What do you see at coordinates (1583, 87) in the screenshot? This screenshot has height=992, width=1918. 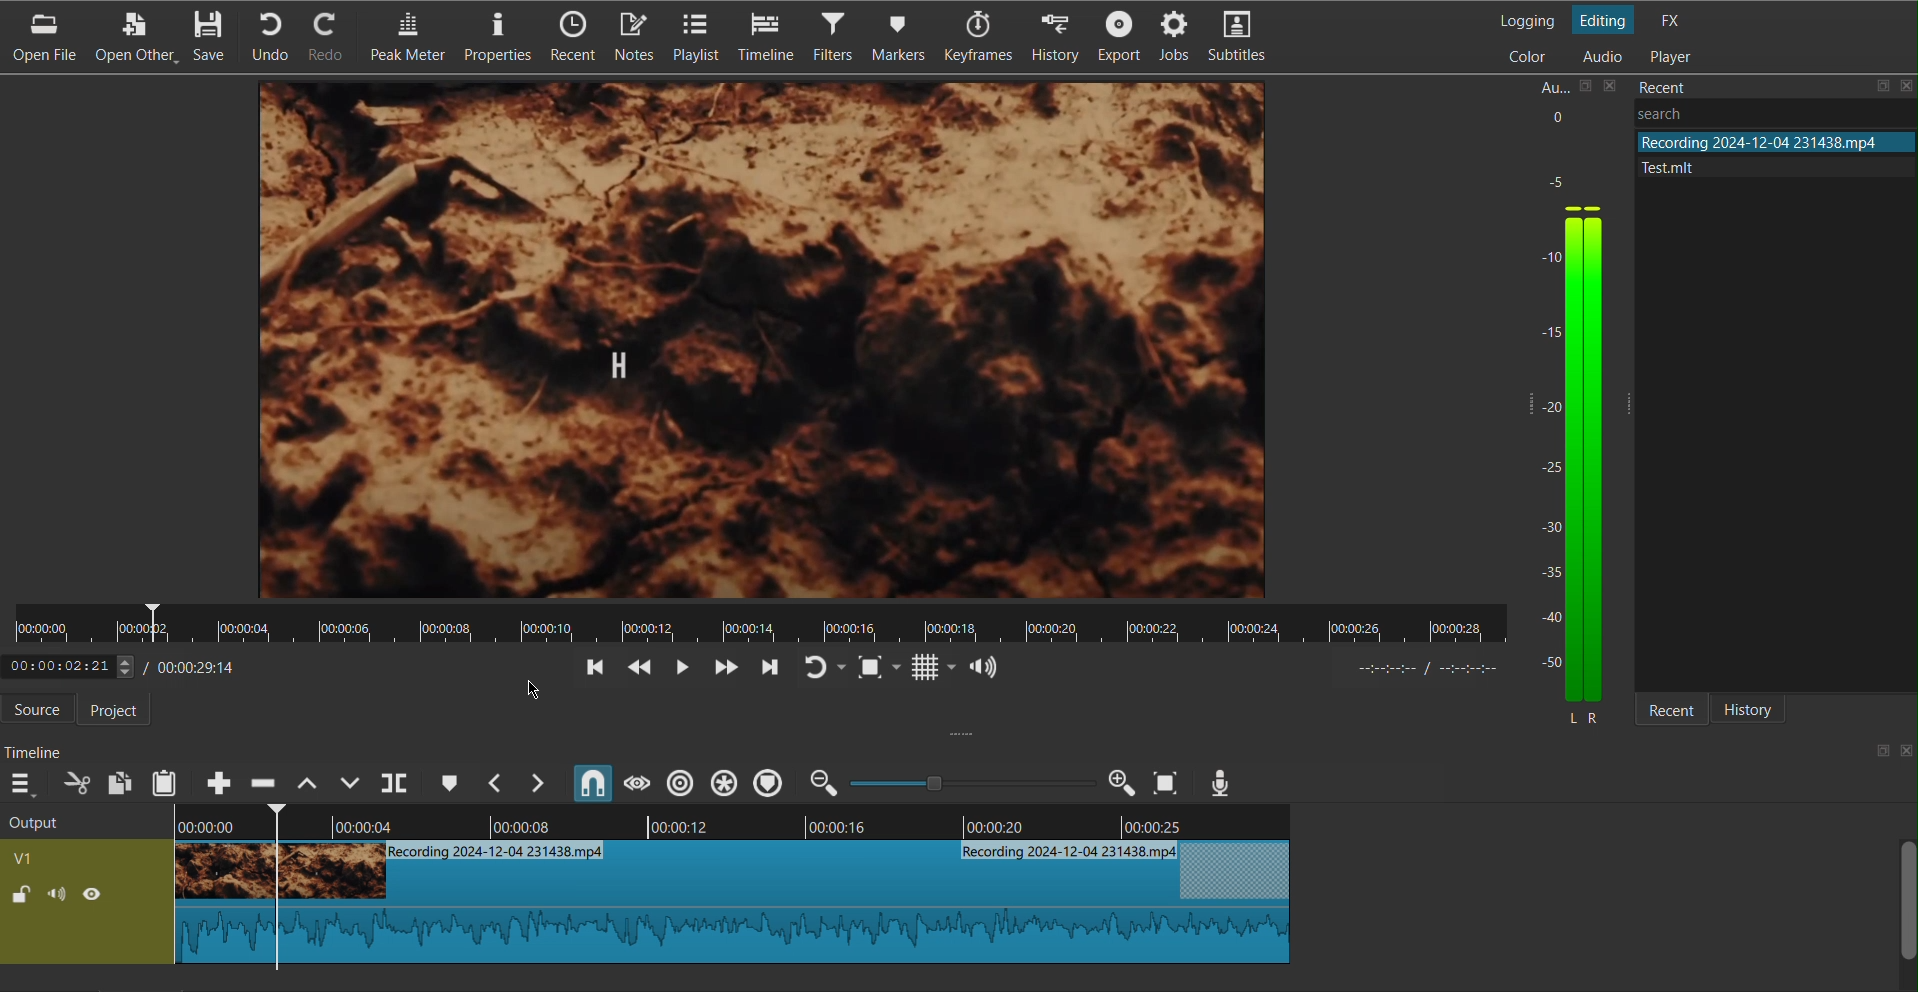 I see `save` at bounding box center [1583, 87].